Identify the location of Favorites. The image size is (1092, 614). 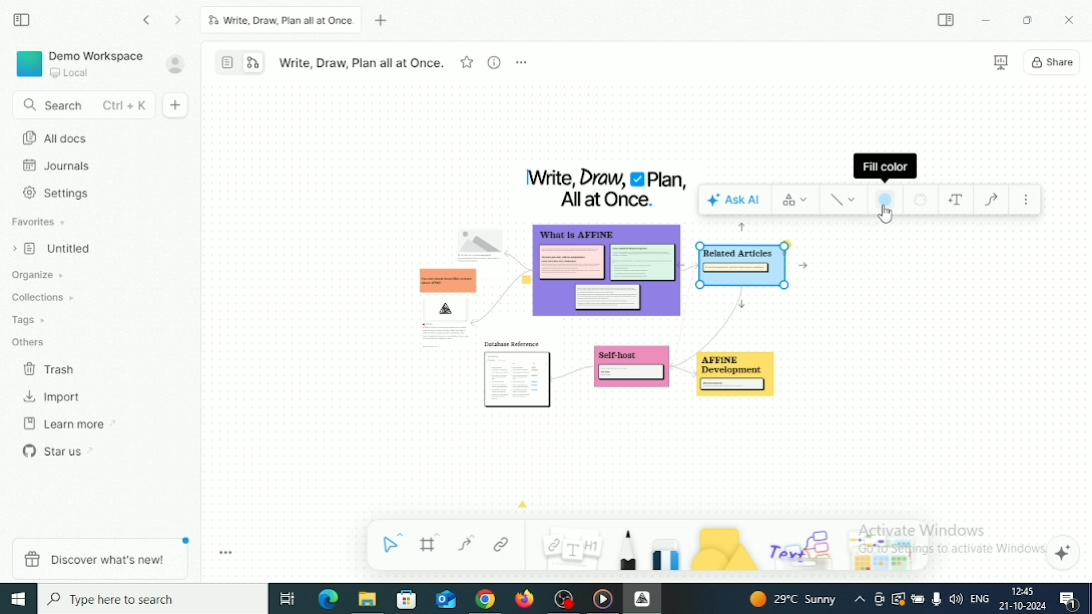
(40, 222).